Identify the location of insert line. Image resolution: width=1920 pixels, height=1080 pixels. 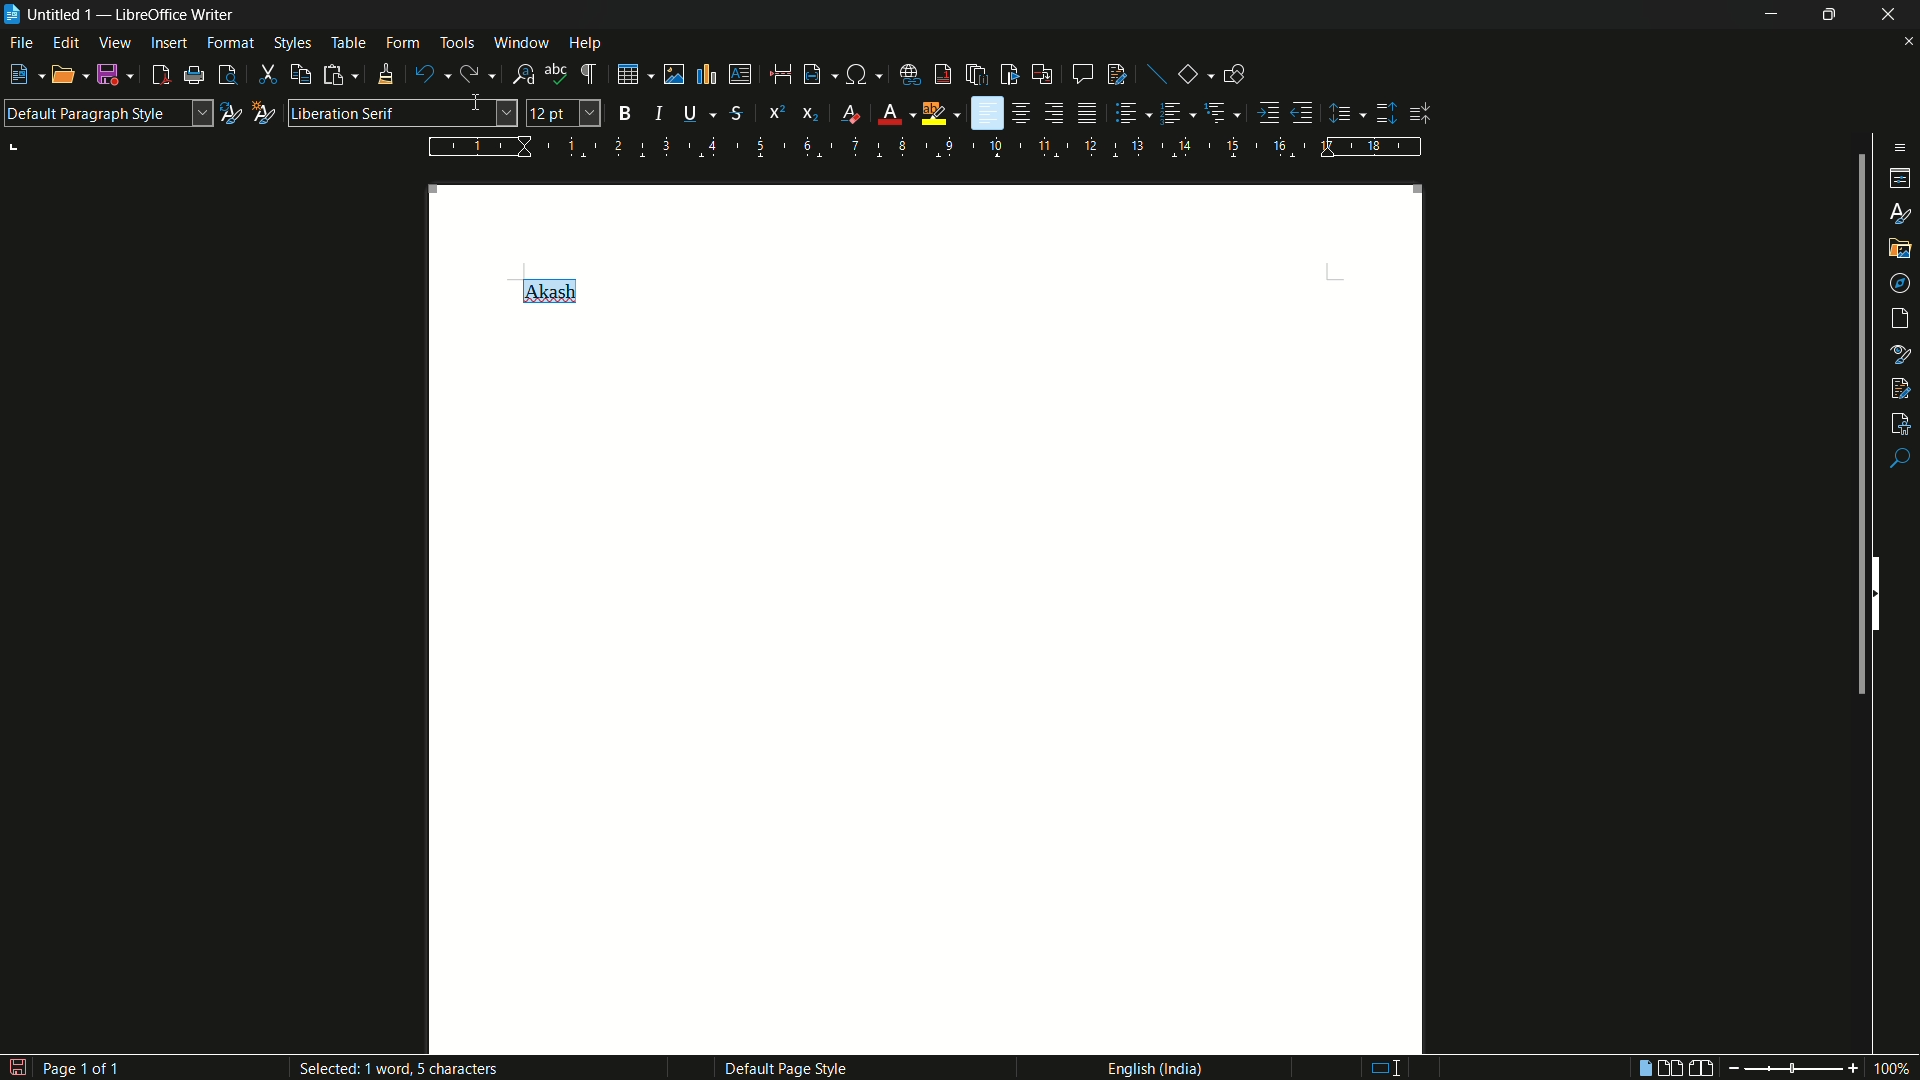
(1158, 76).